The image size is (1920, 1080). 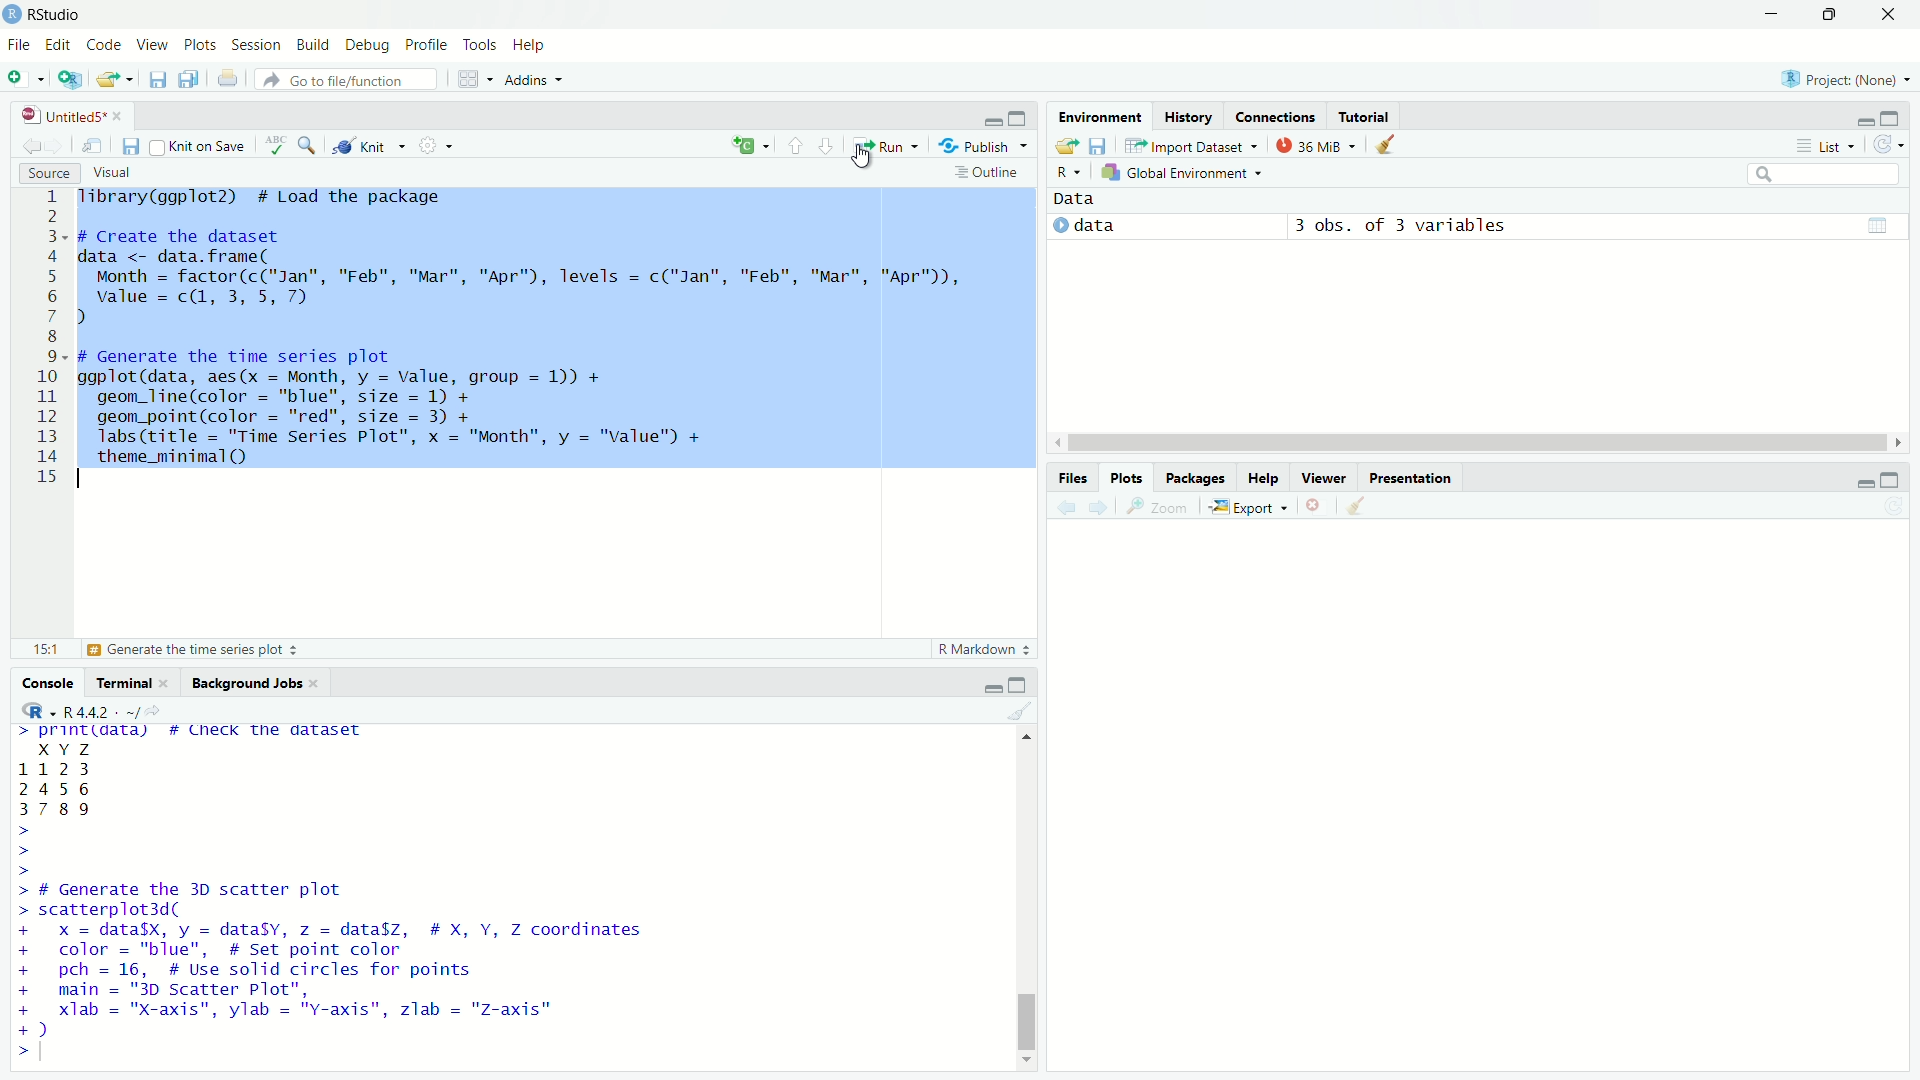 What do you see at coordinates (244, 681) in the screenshot?
I see `background jobs` at bounding box center [244, 681].